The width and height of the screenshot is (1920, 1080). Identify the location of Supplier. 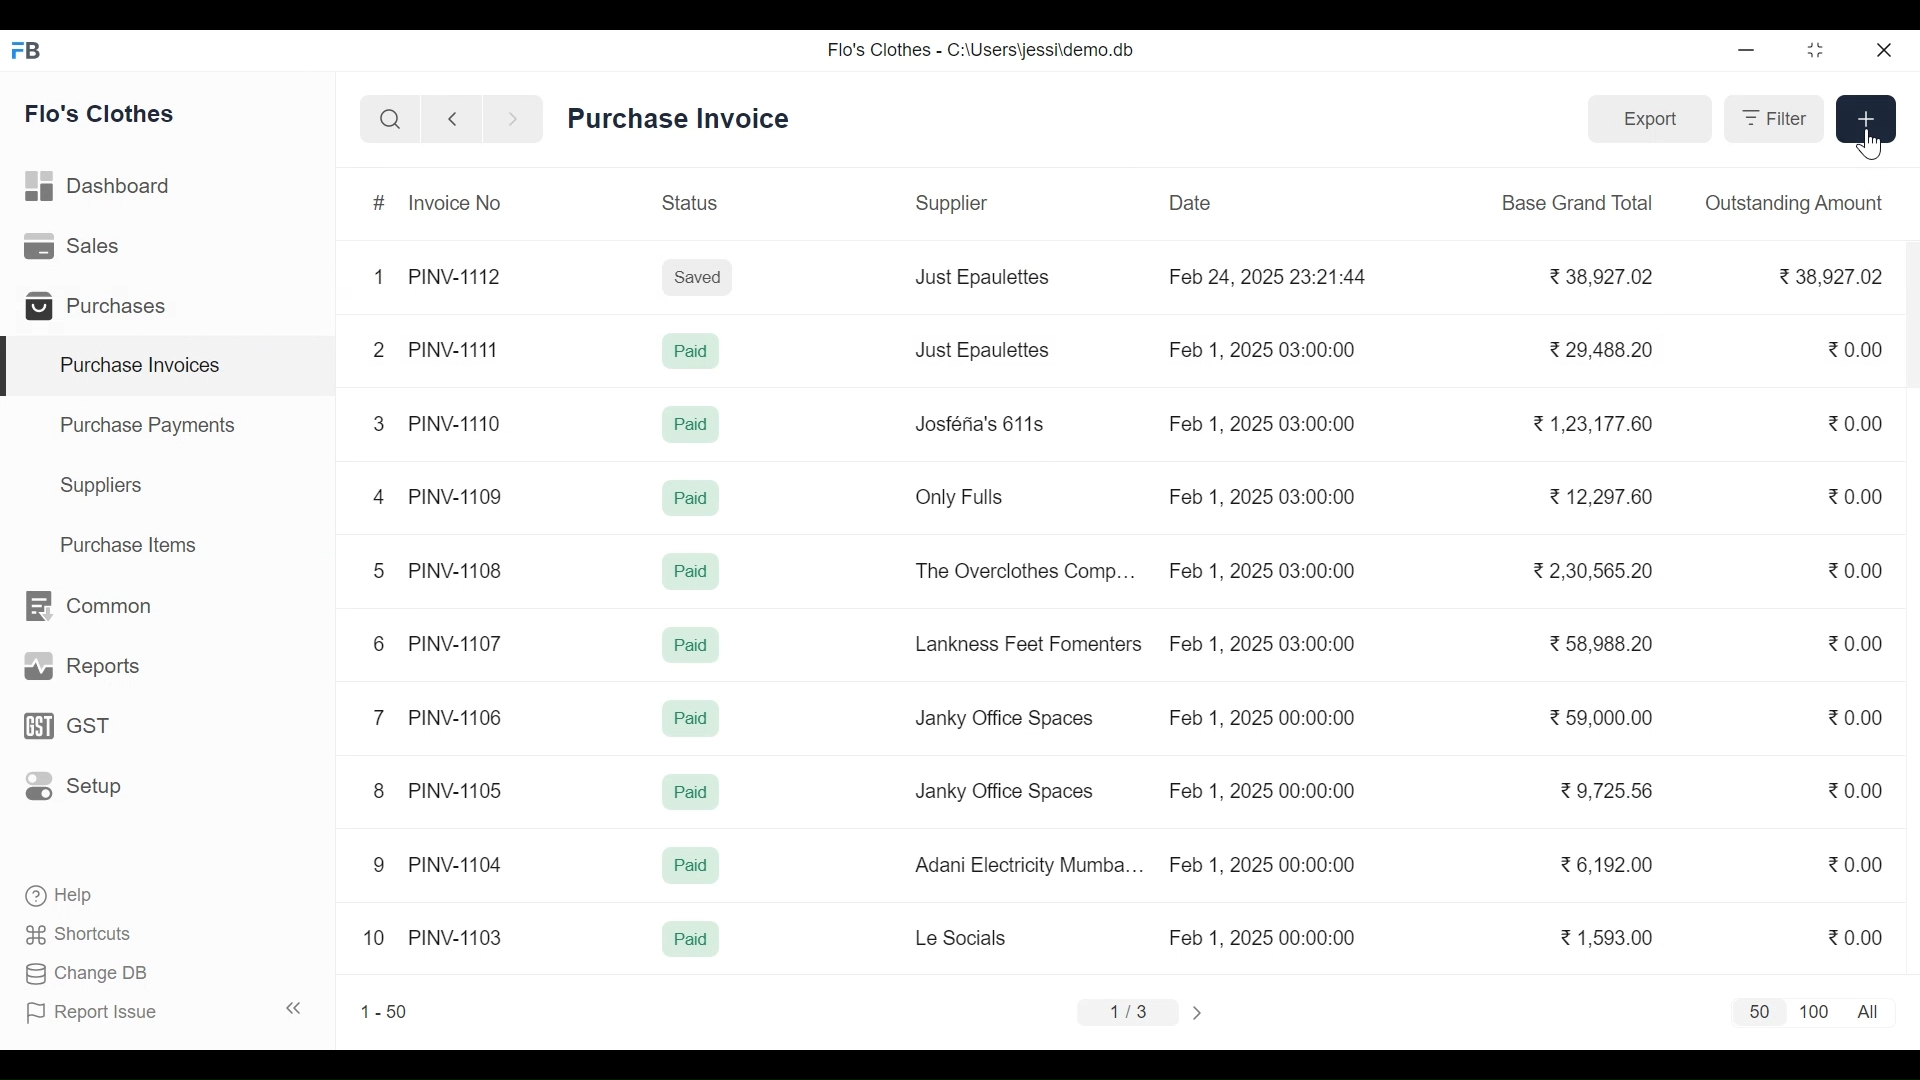
(954, 201).